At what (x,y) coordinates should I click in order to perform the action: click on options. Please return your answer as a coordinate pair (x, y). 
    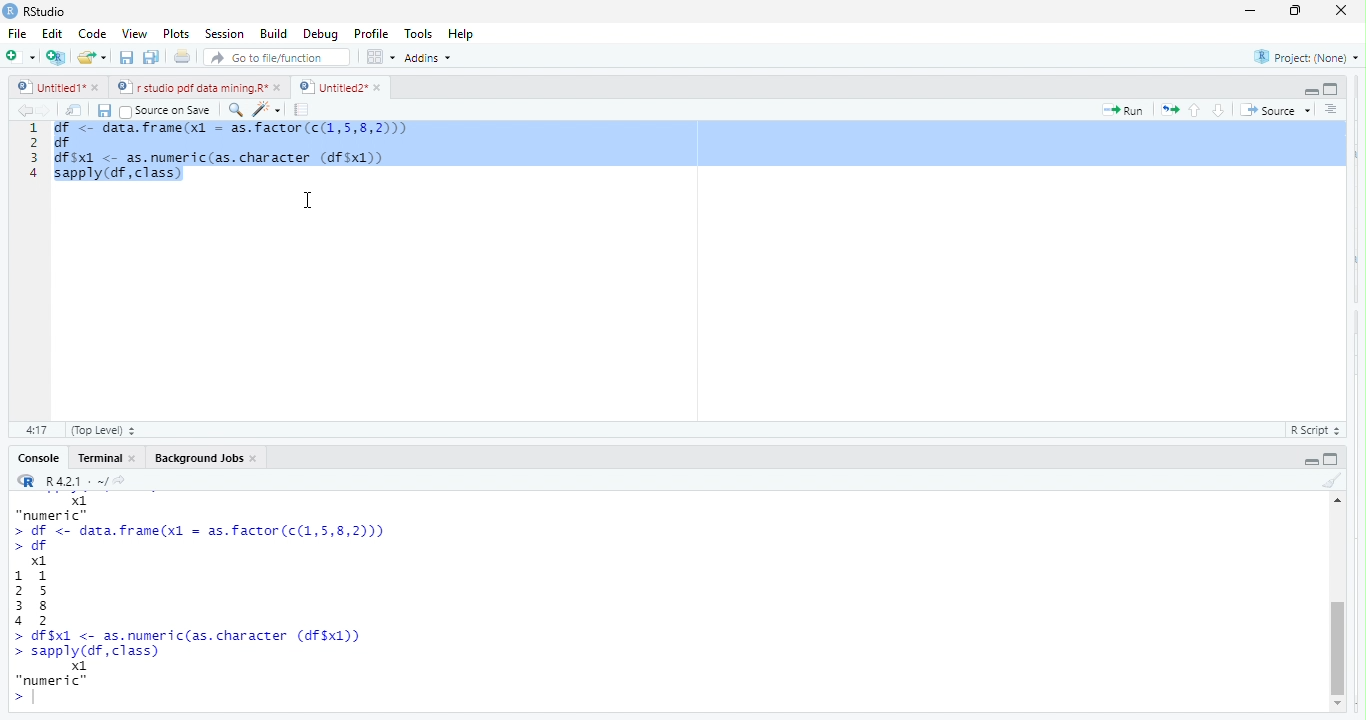
    Looking at the image, I should click on (381, 56).